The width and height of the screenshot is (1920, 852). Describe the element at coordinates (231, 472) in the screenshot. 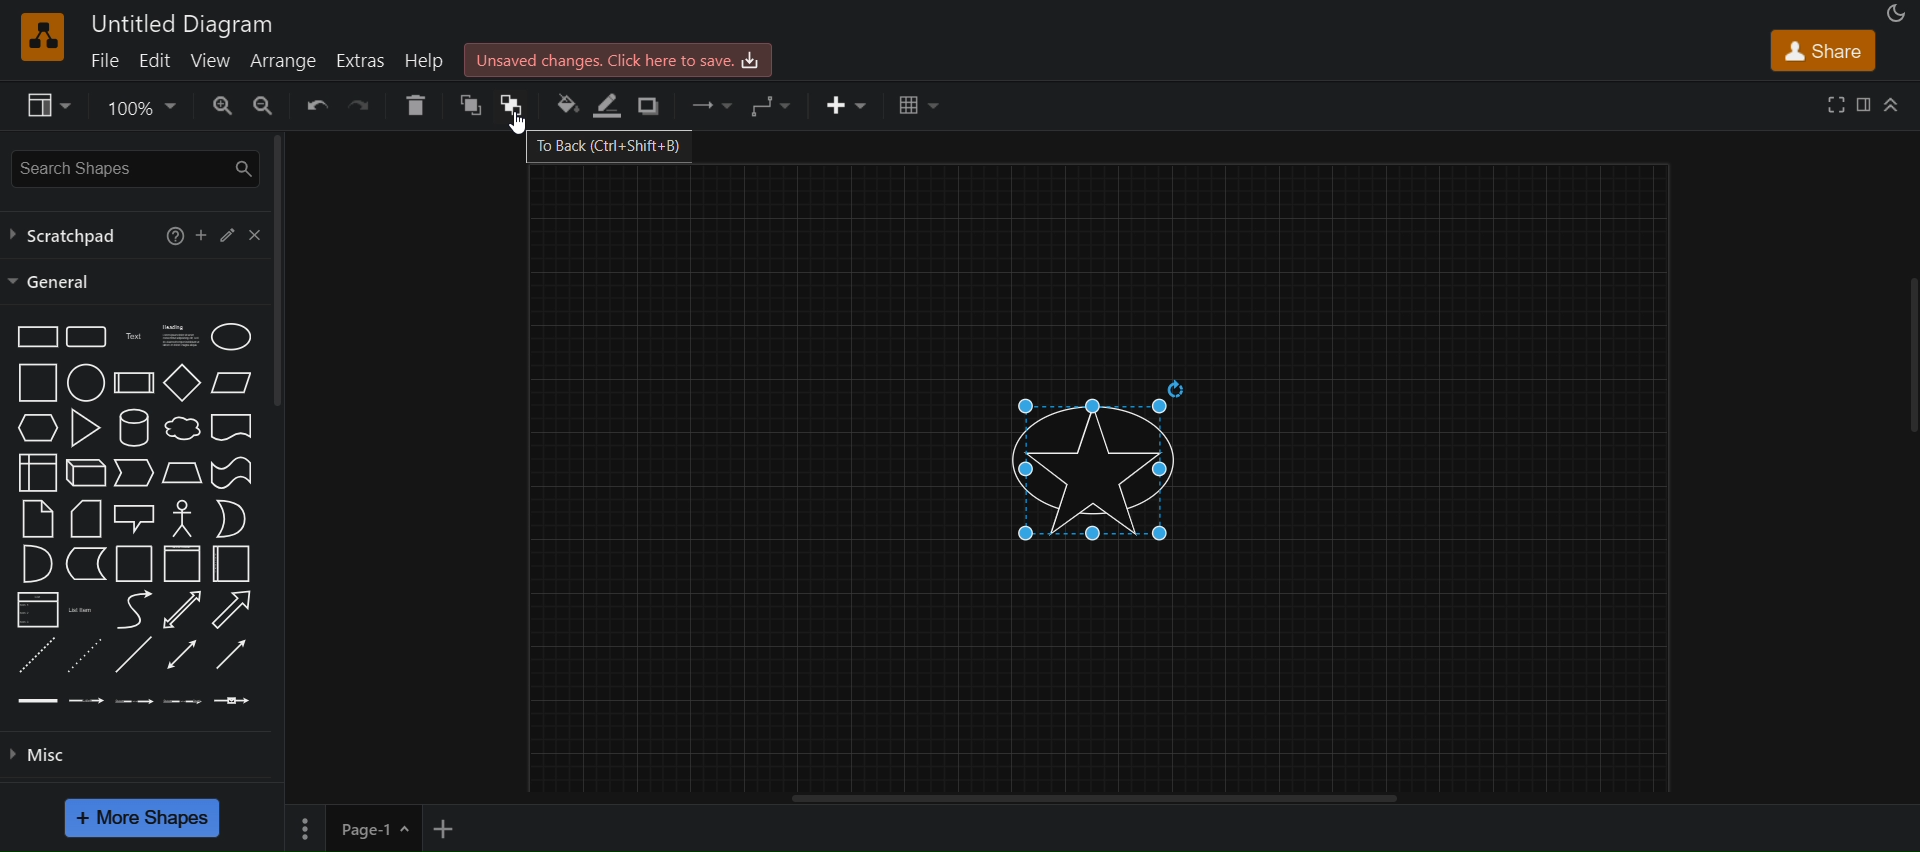

I see `tape` at that location.